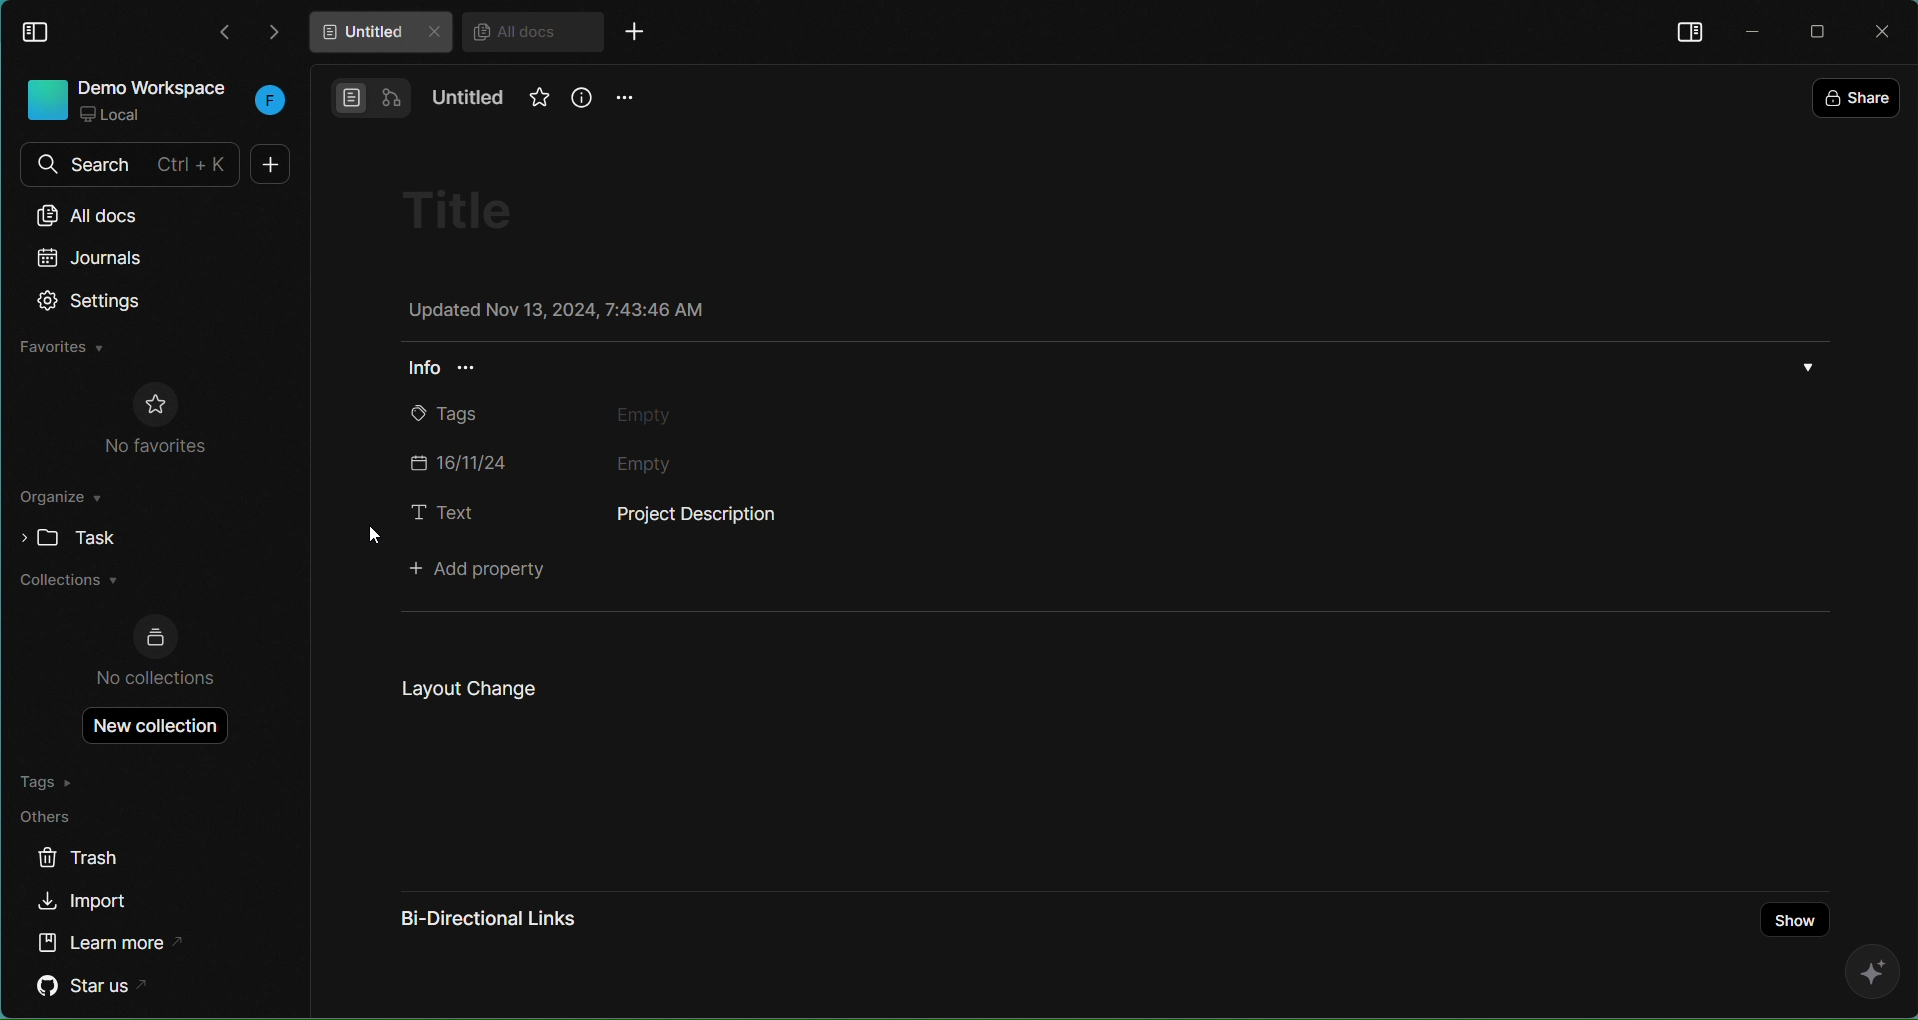  What do you see at coordinates (109, 213) in the screenshot?
I see `all docs ` at bounding box center [109, 213].